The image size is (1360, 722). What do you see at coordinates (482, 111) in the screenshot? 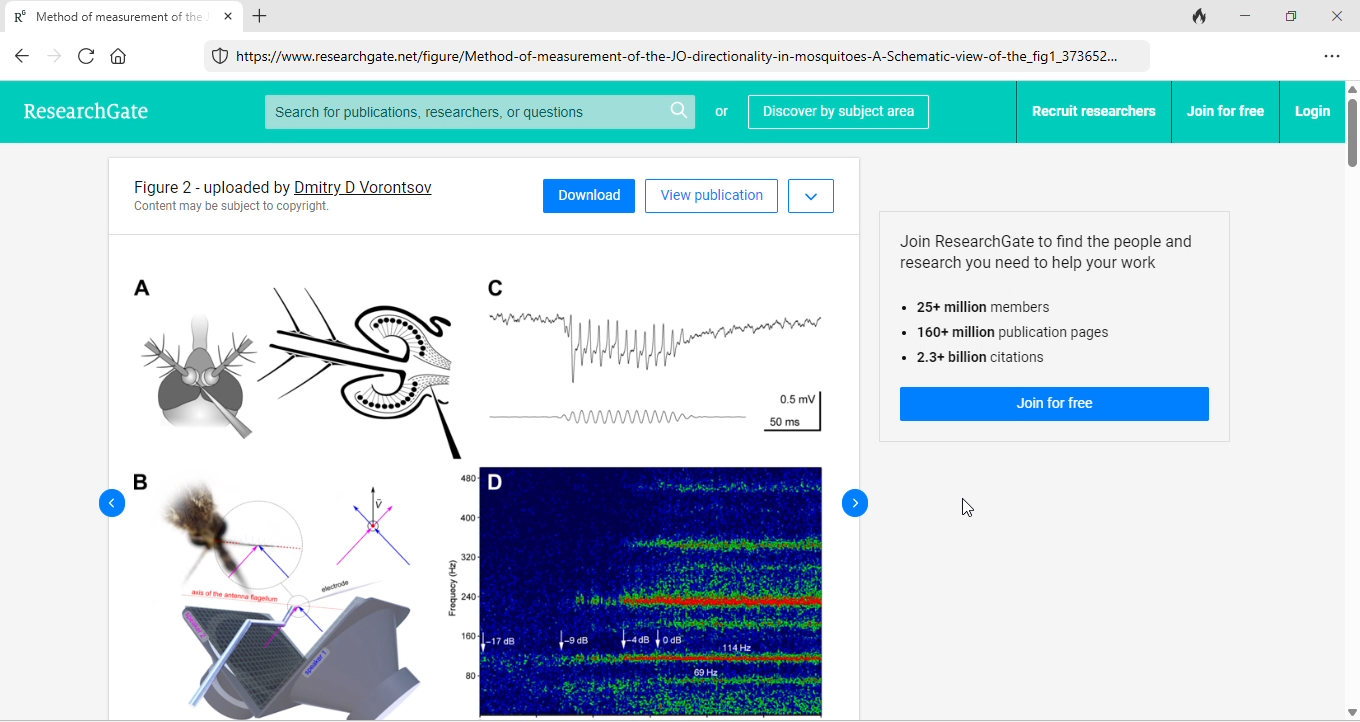
I see `search bar` at bounding box center [482, 111].